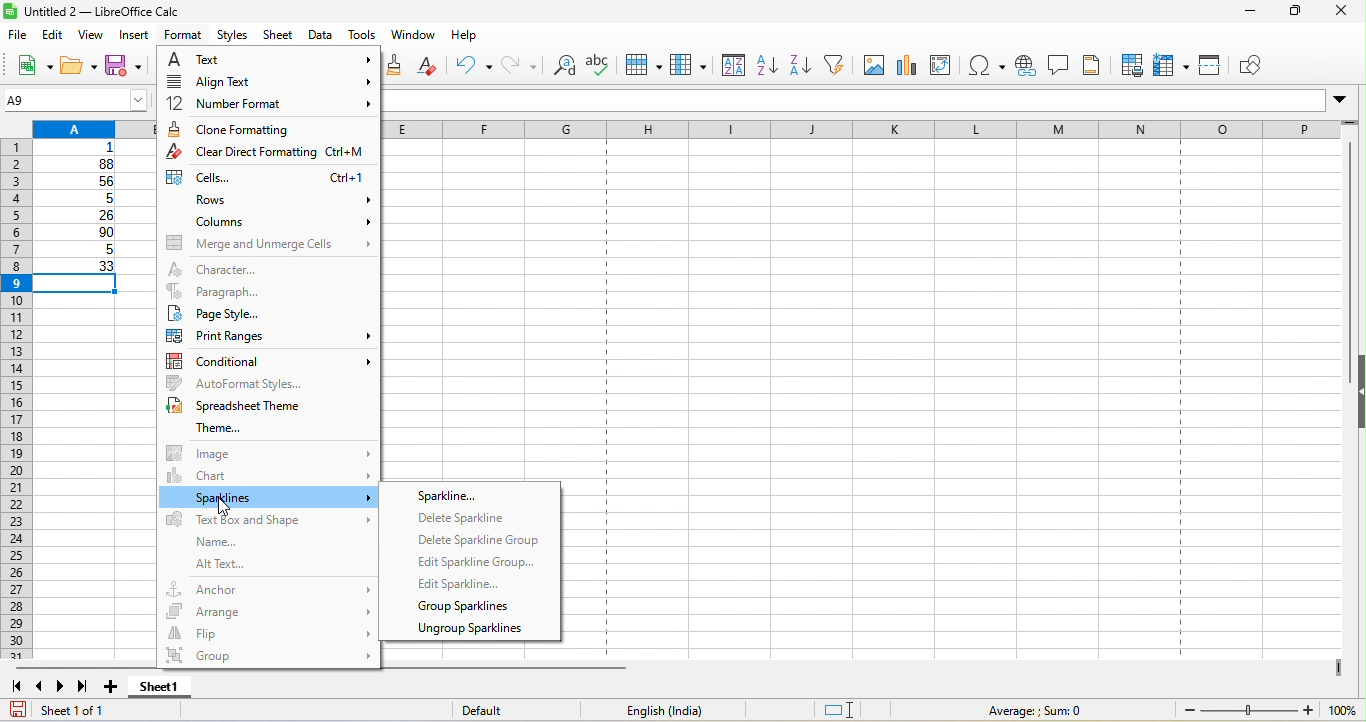 The image size is (1366, 722). Describe the element at coordinates (804, 64) in the screenshot. I see `sort descending` at that location.